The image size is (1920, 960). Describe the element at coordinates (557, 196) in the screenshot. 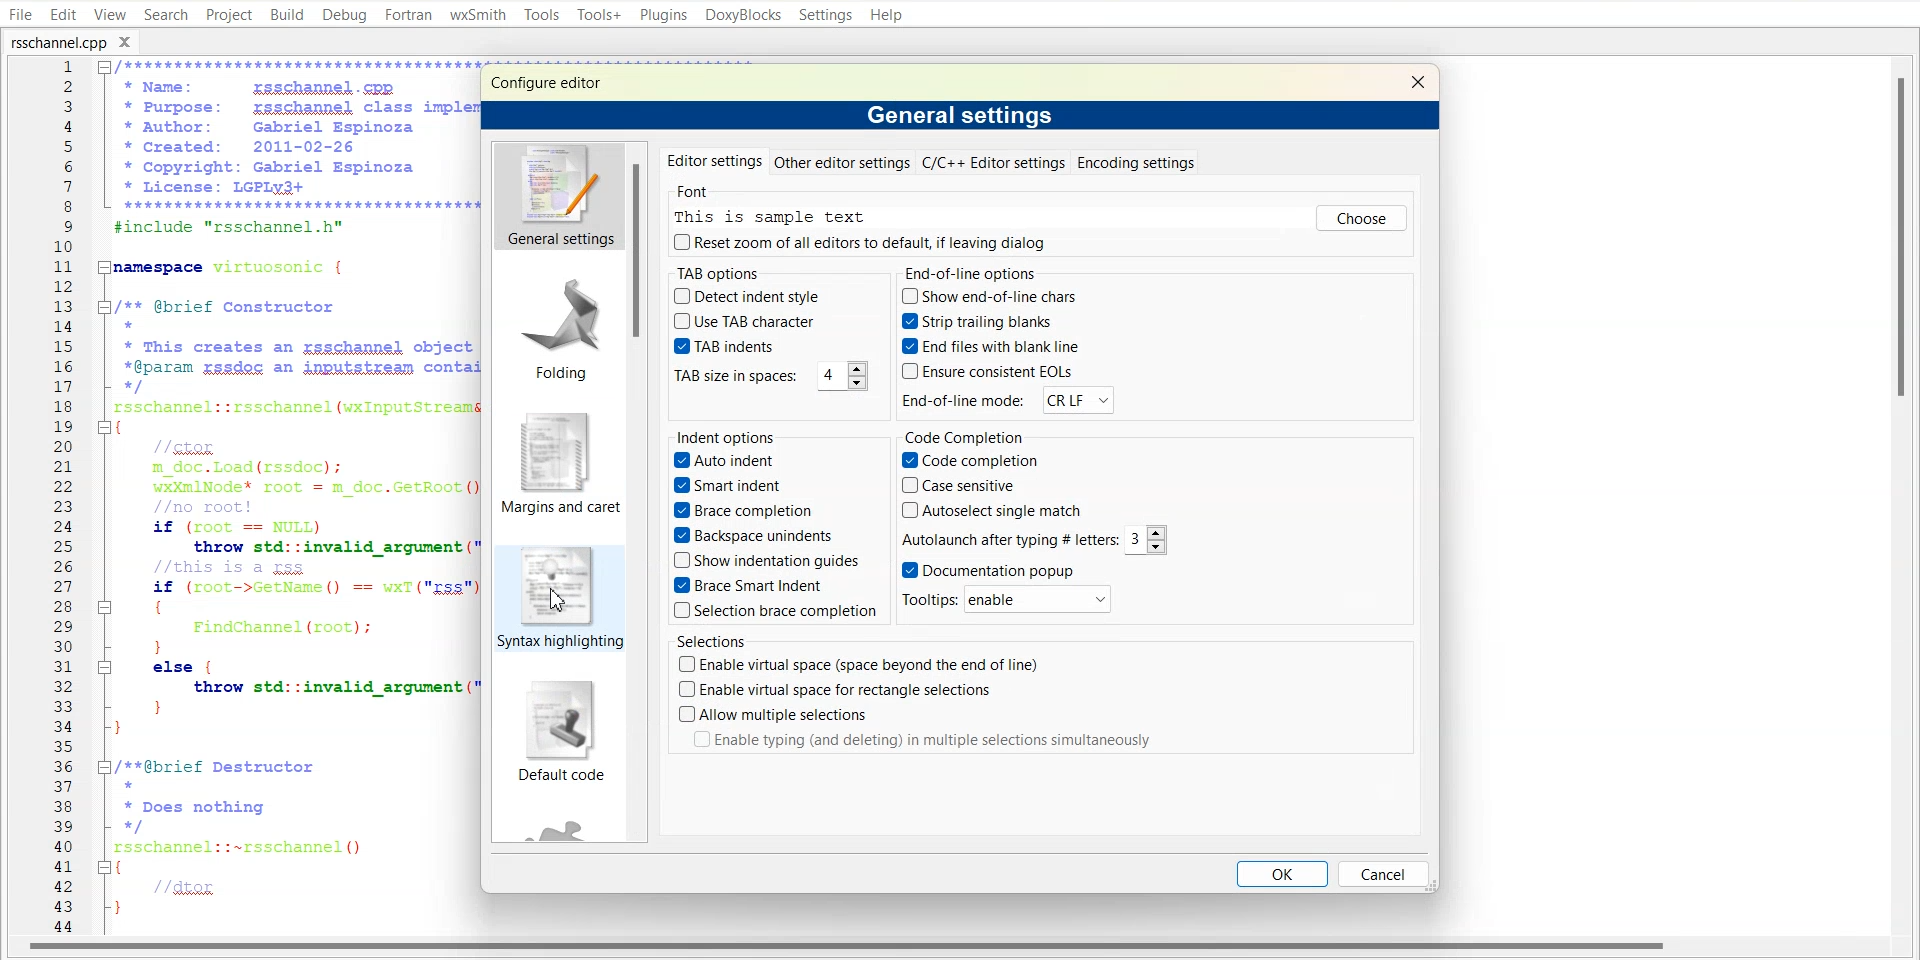

I see `General settings` at that location.